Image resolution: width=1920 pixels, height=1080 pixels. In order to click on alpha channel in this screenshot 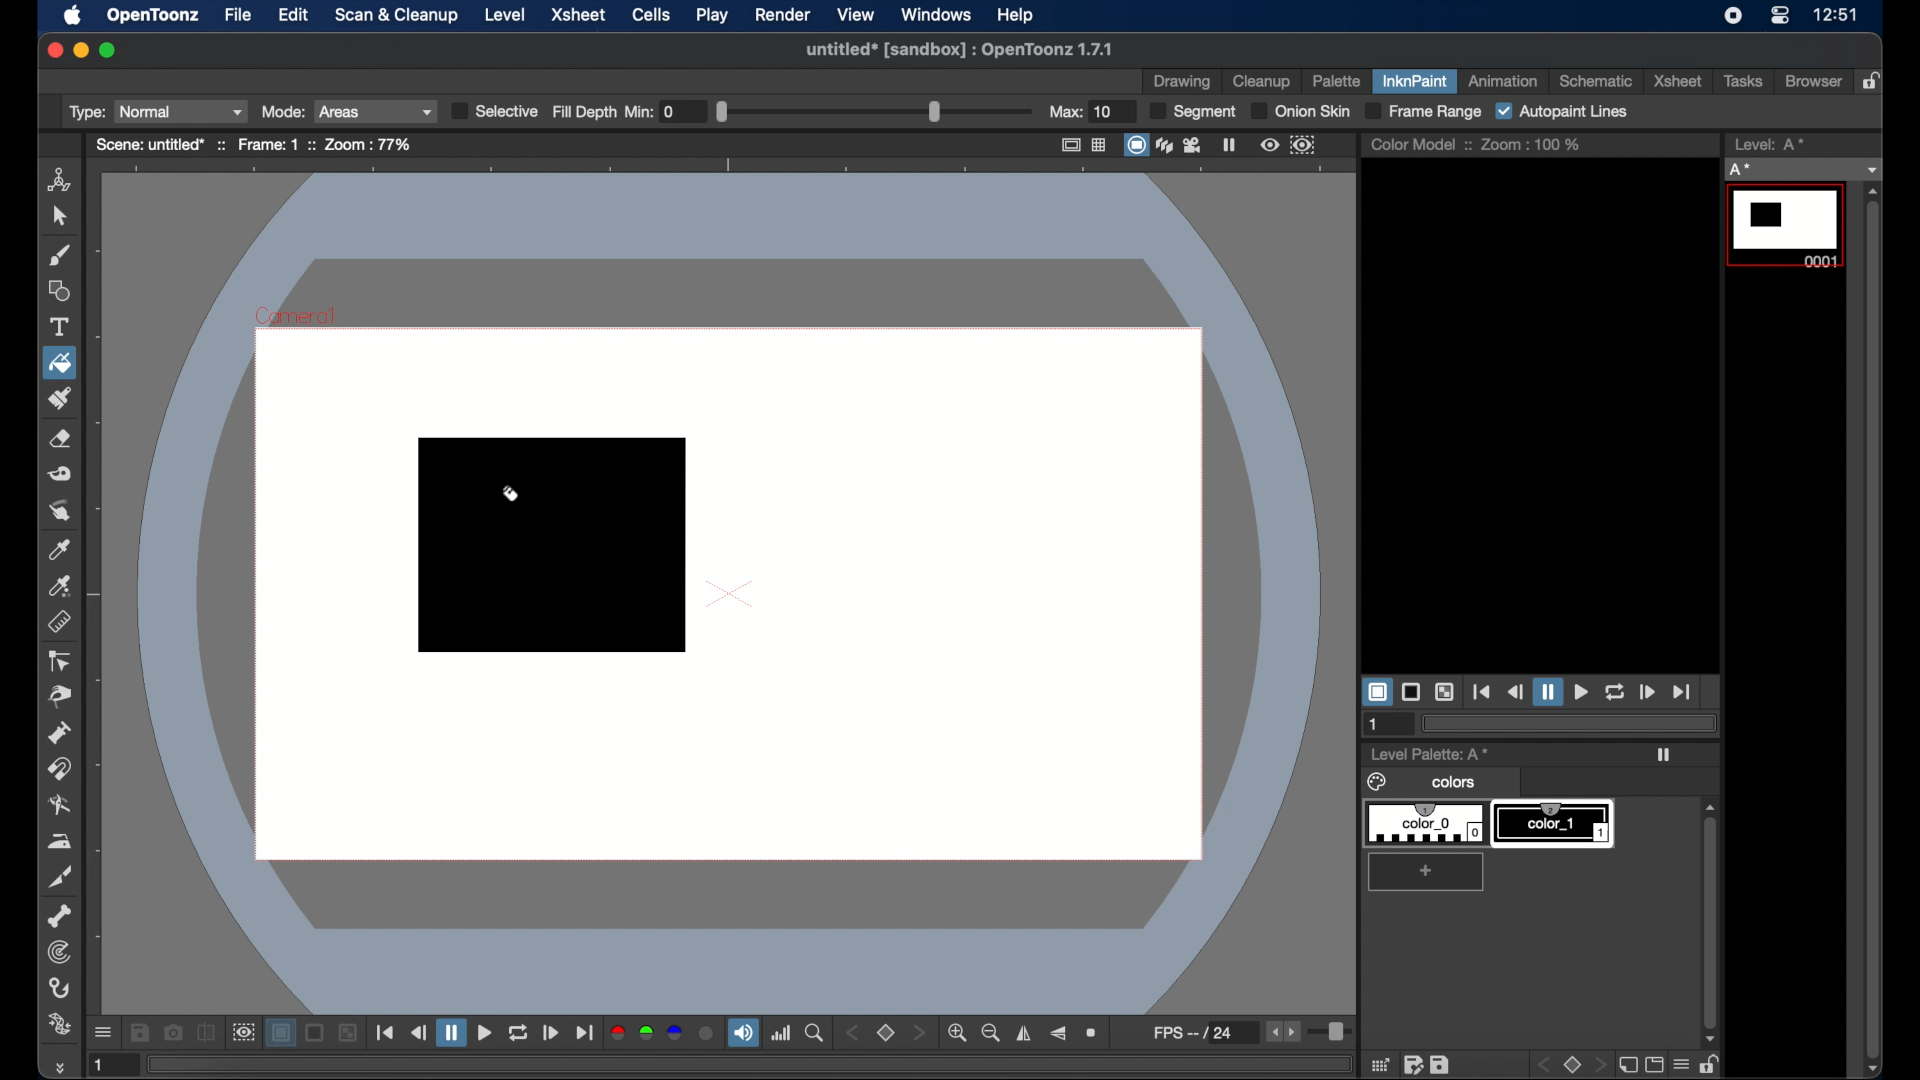, I will do `click(707, 1033)`.